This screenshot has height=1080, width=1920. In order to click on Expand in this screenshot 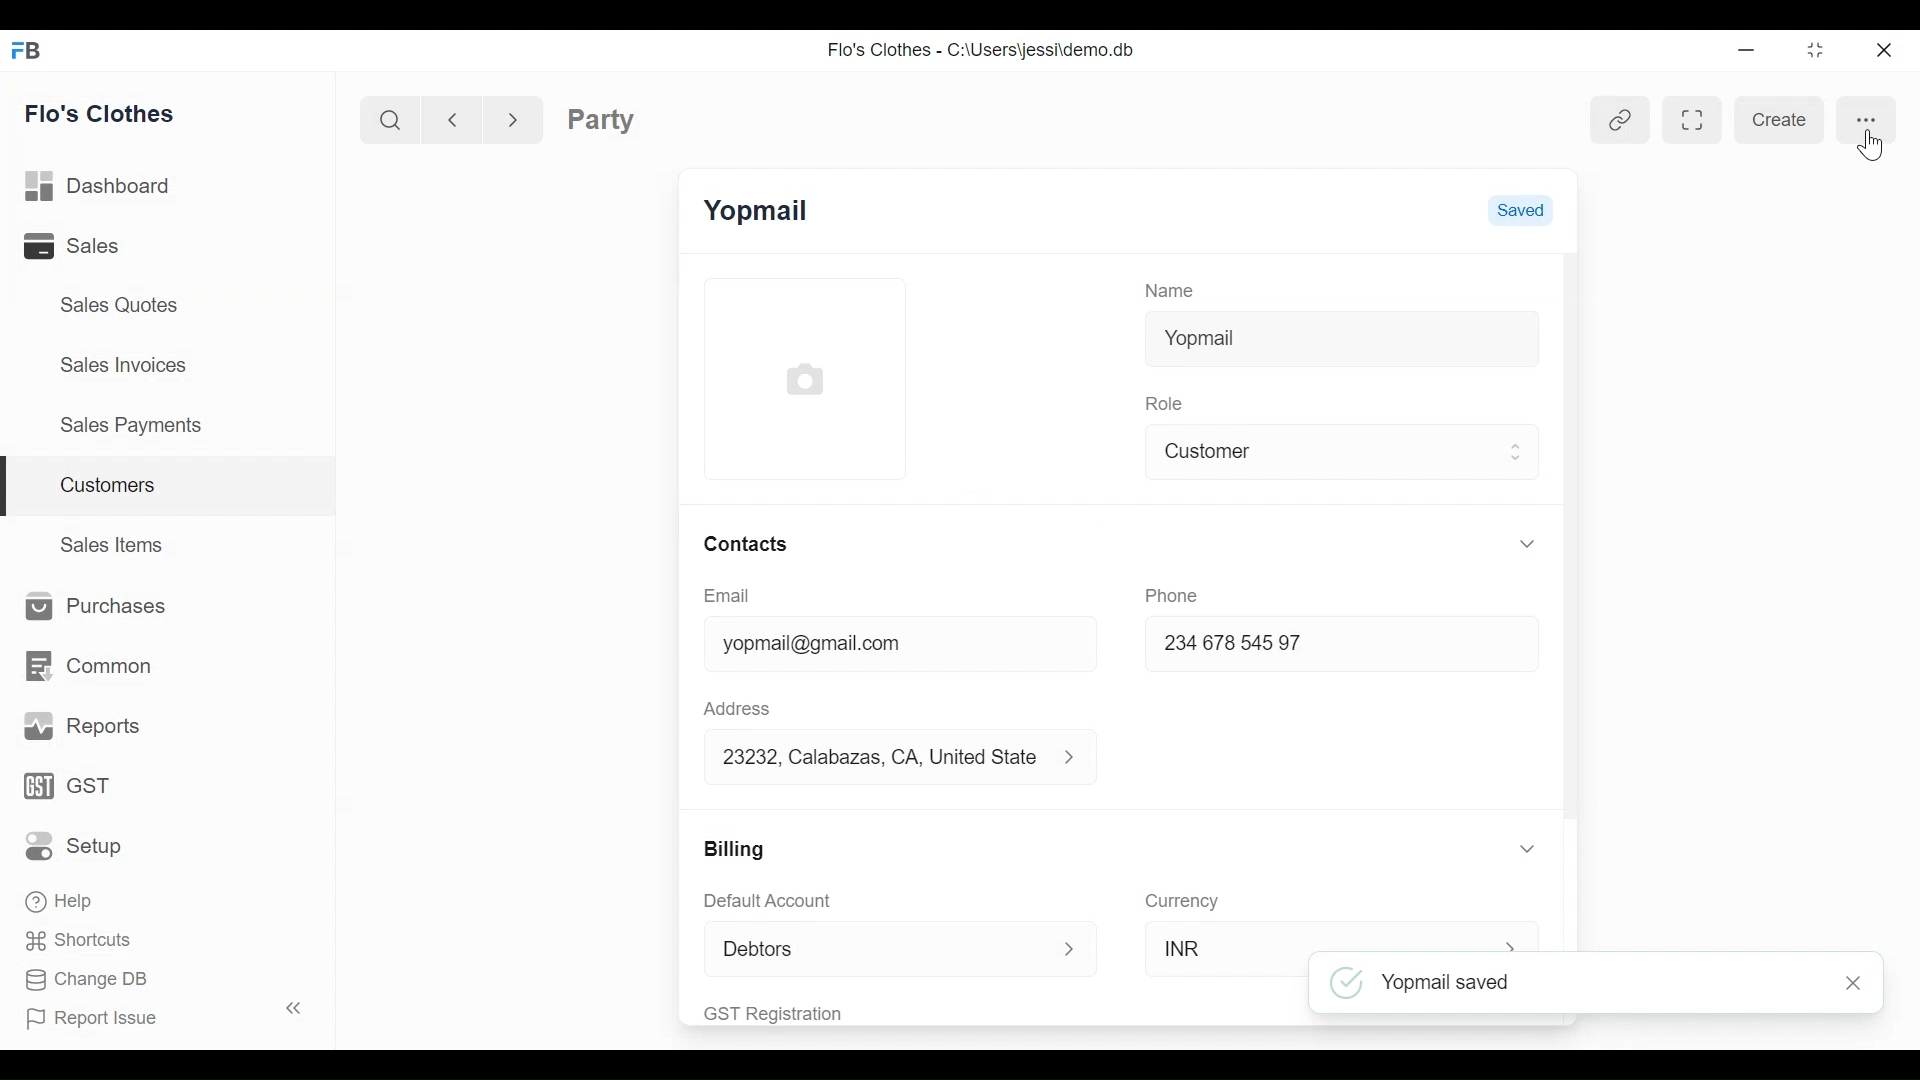, I will do `click(1082, 760)`.